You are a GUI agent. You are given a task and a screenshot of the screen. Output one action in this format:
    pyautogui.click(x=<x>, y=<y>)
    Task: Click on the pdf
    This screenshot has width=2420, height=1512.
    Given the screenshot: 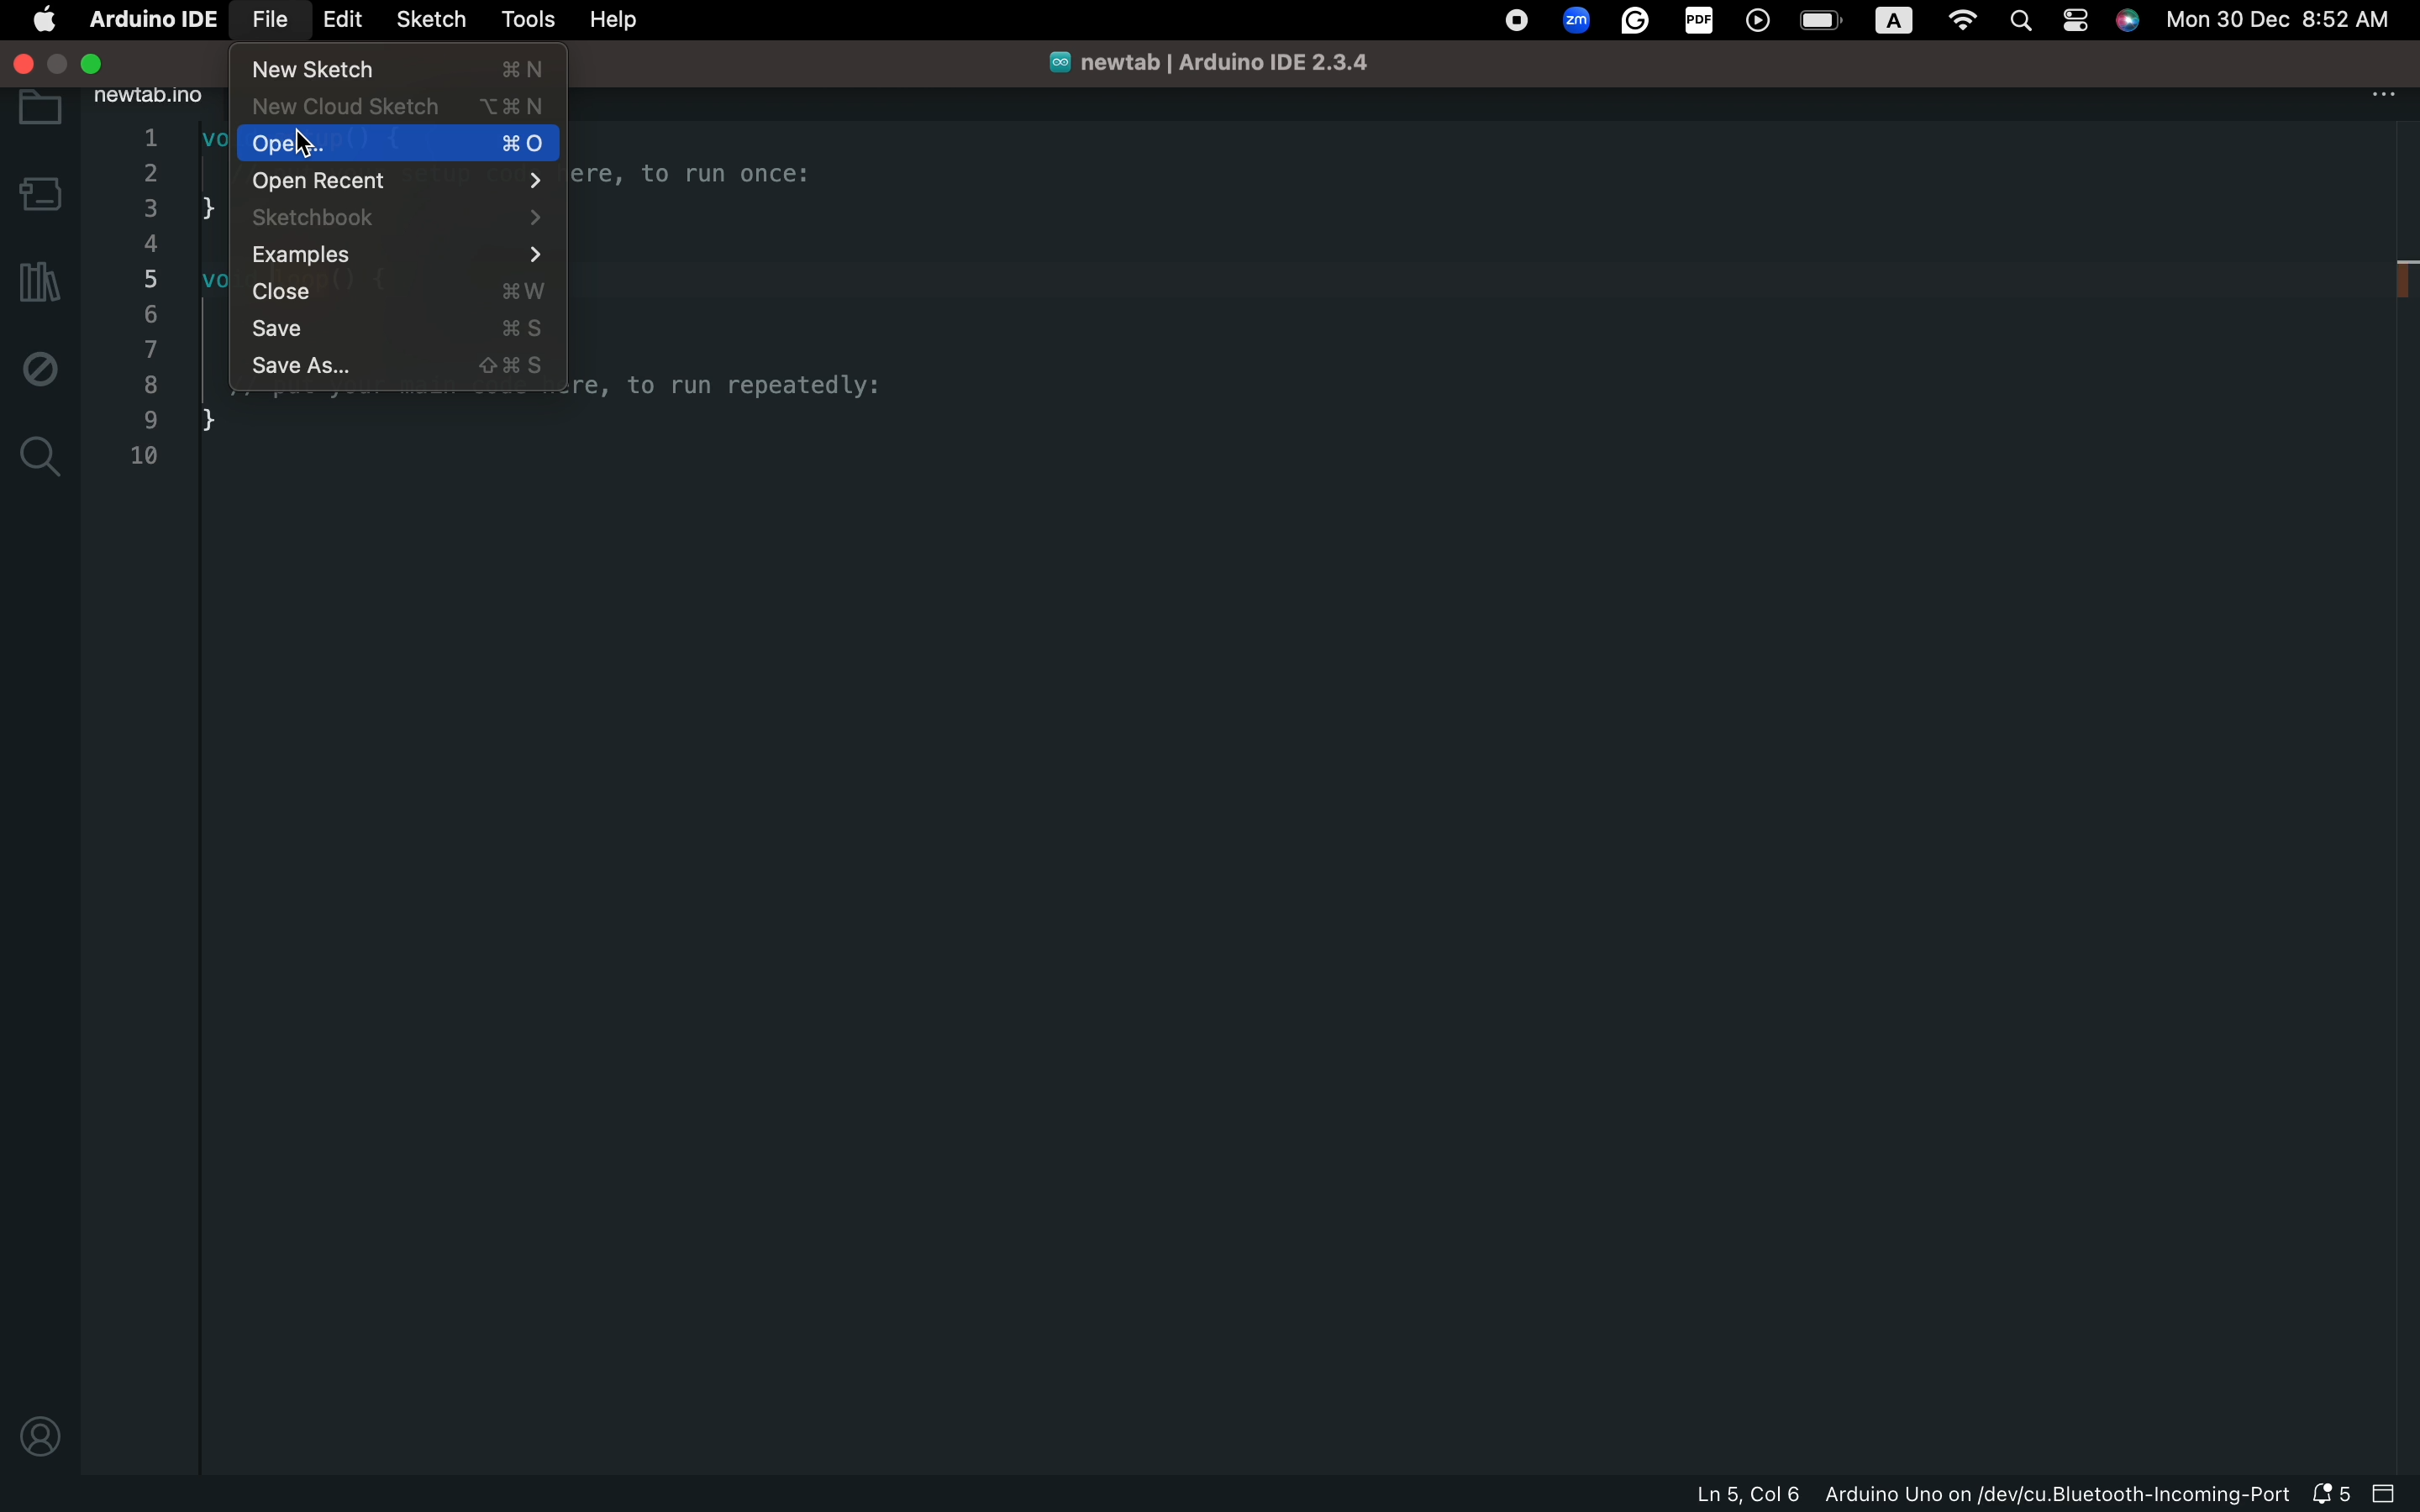 What is the action you would take?
    pyautogui.click(x=1702, y=21)
    